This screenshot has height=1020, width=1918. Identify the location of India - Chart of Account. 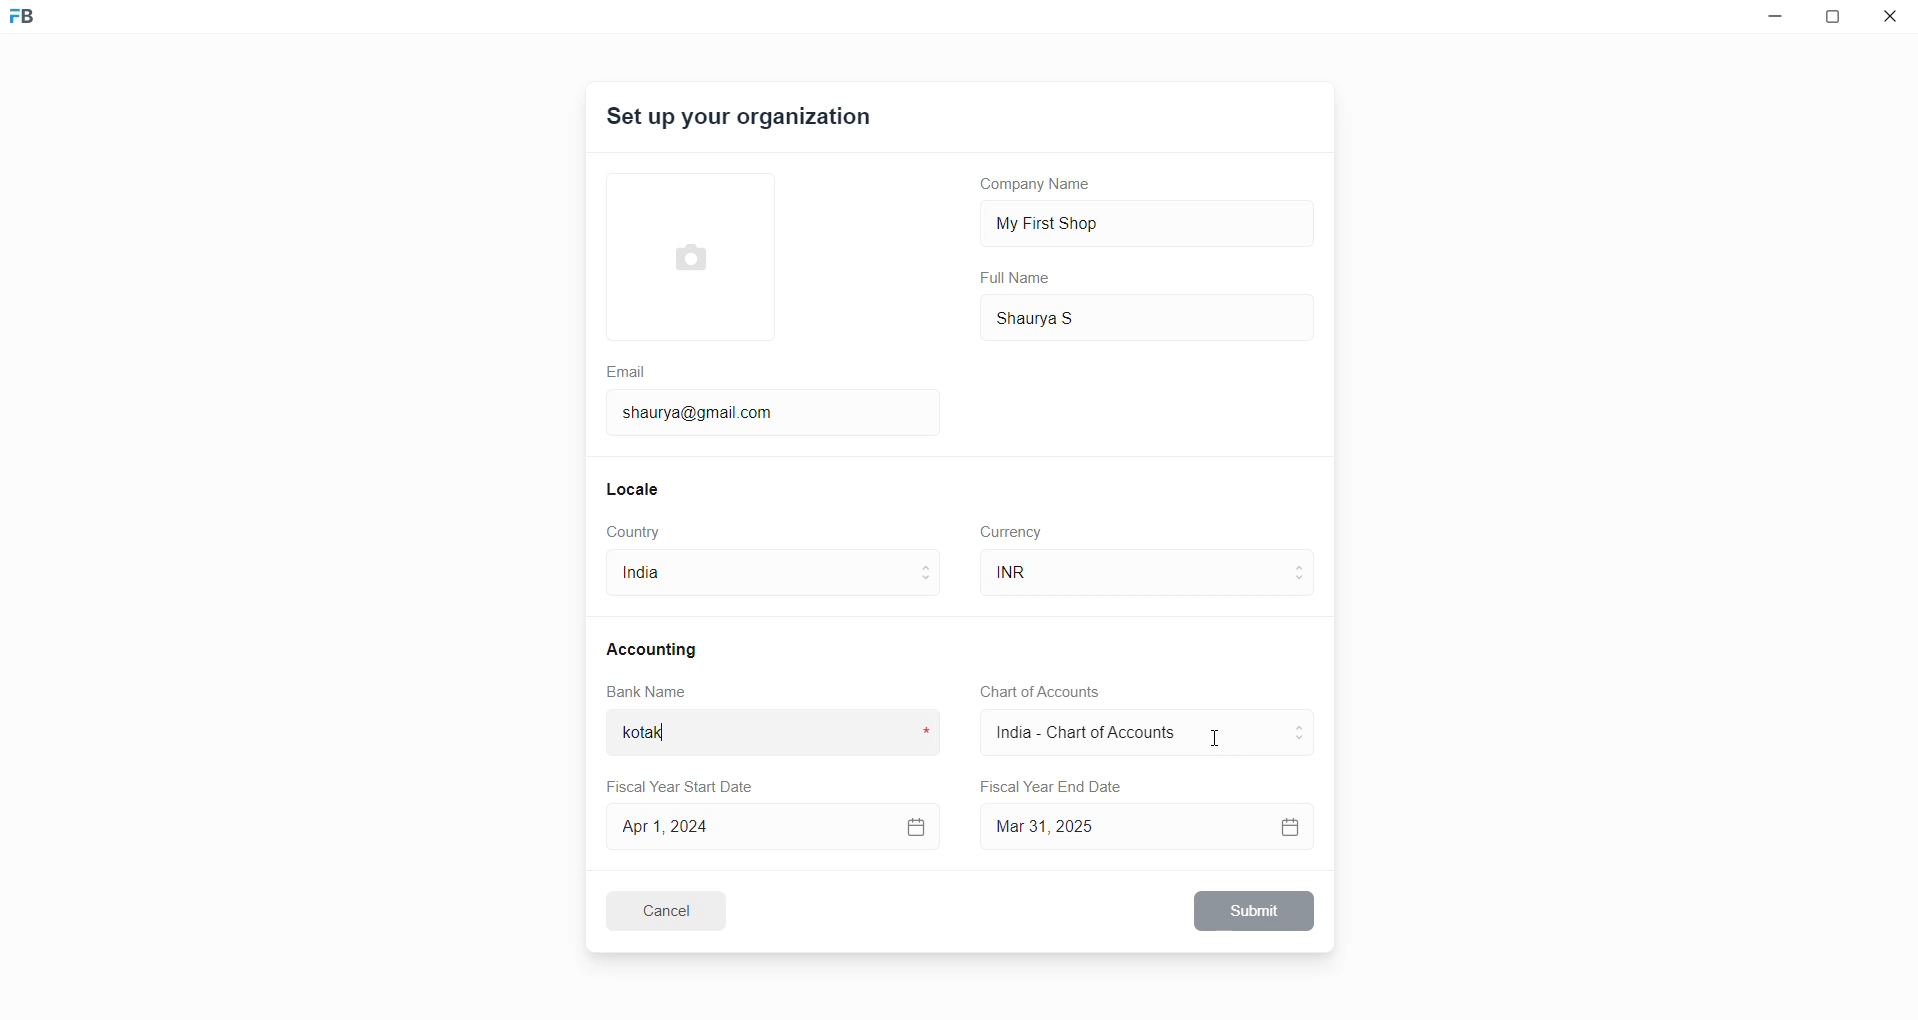
(1097, 735).